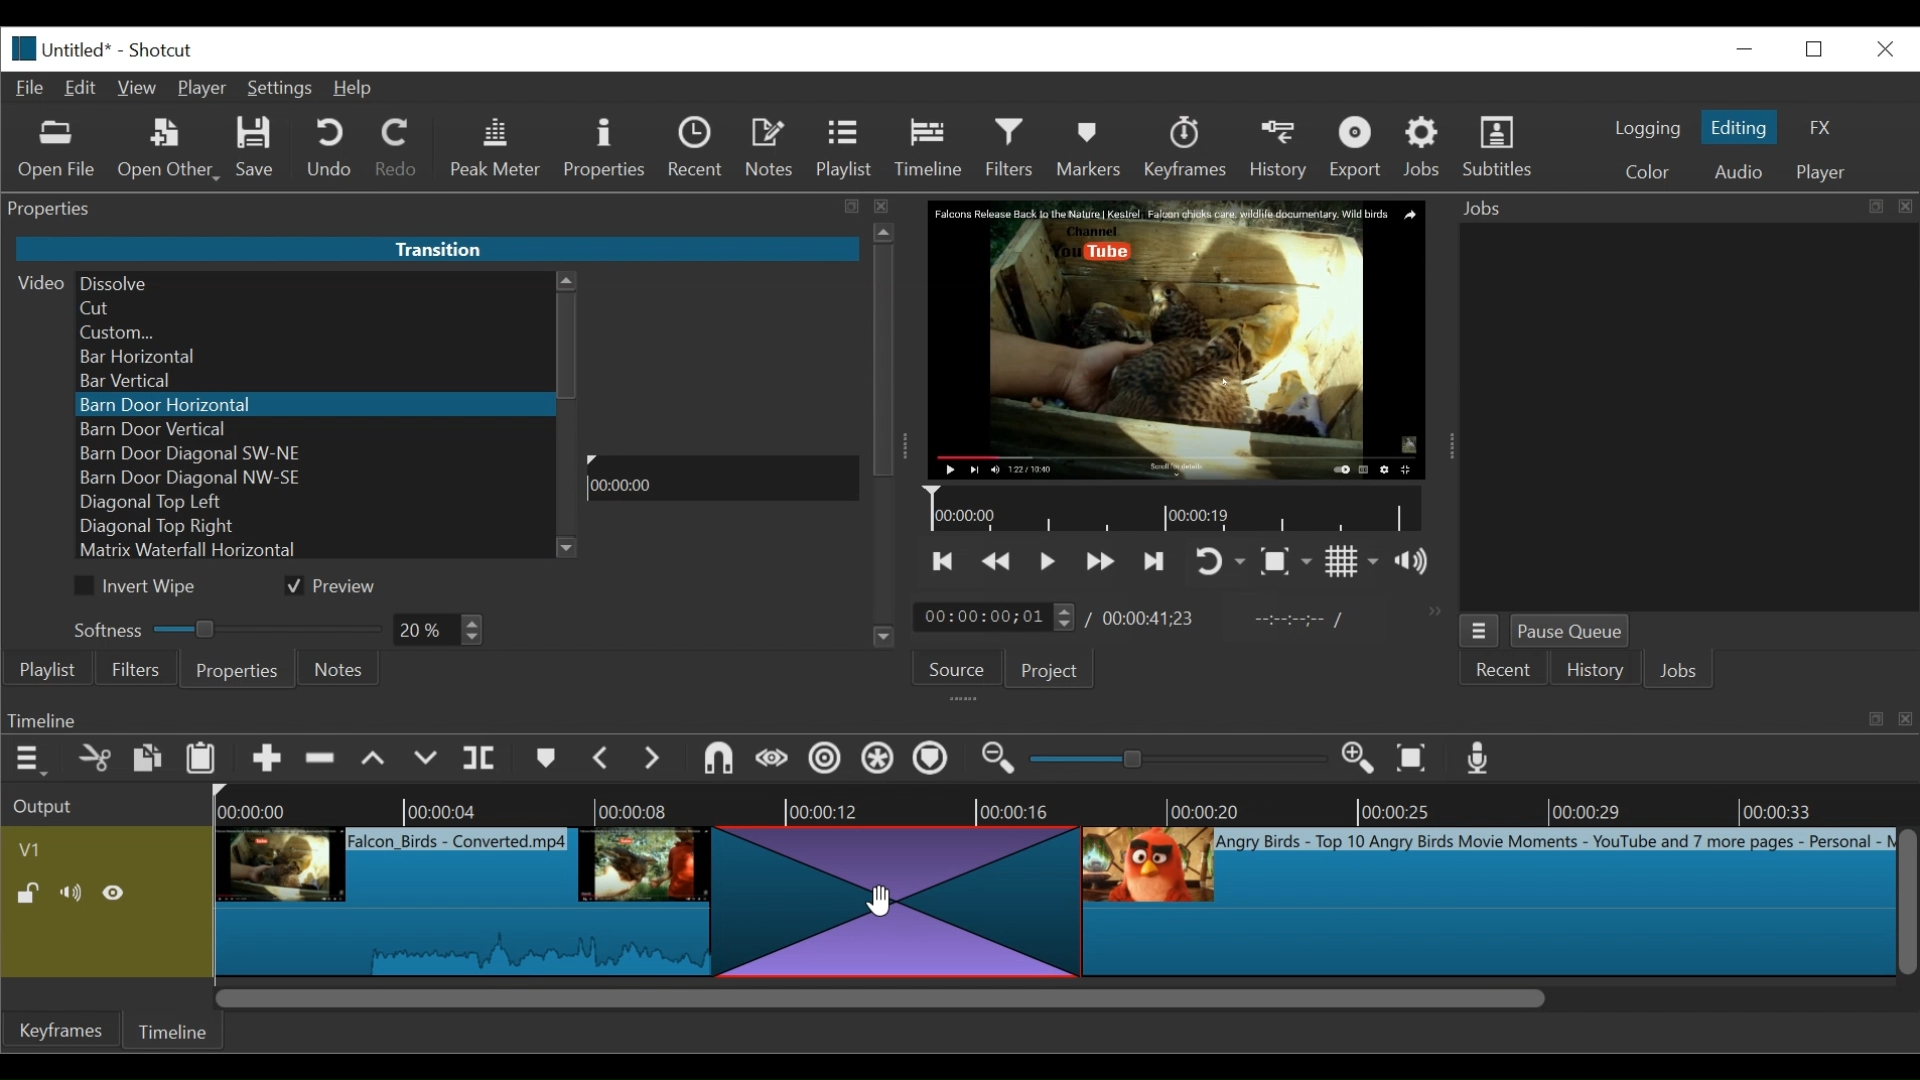 Image resolution: width=1920 pixels, height=1080 pixels. I want to click on Save, so click(259, 148).